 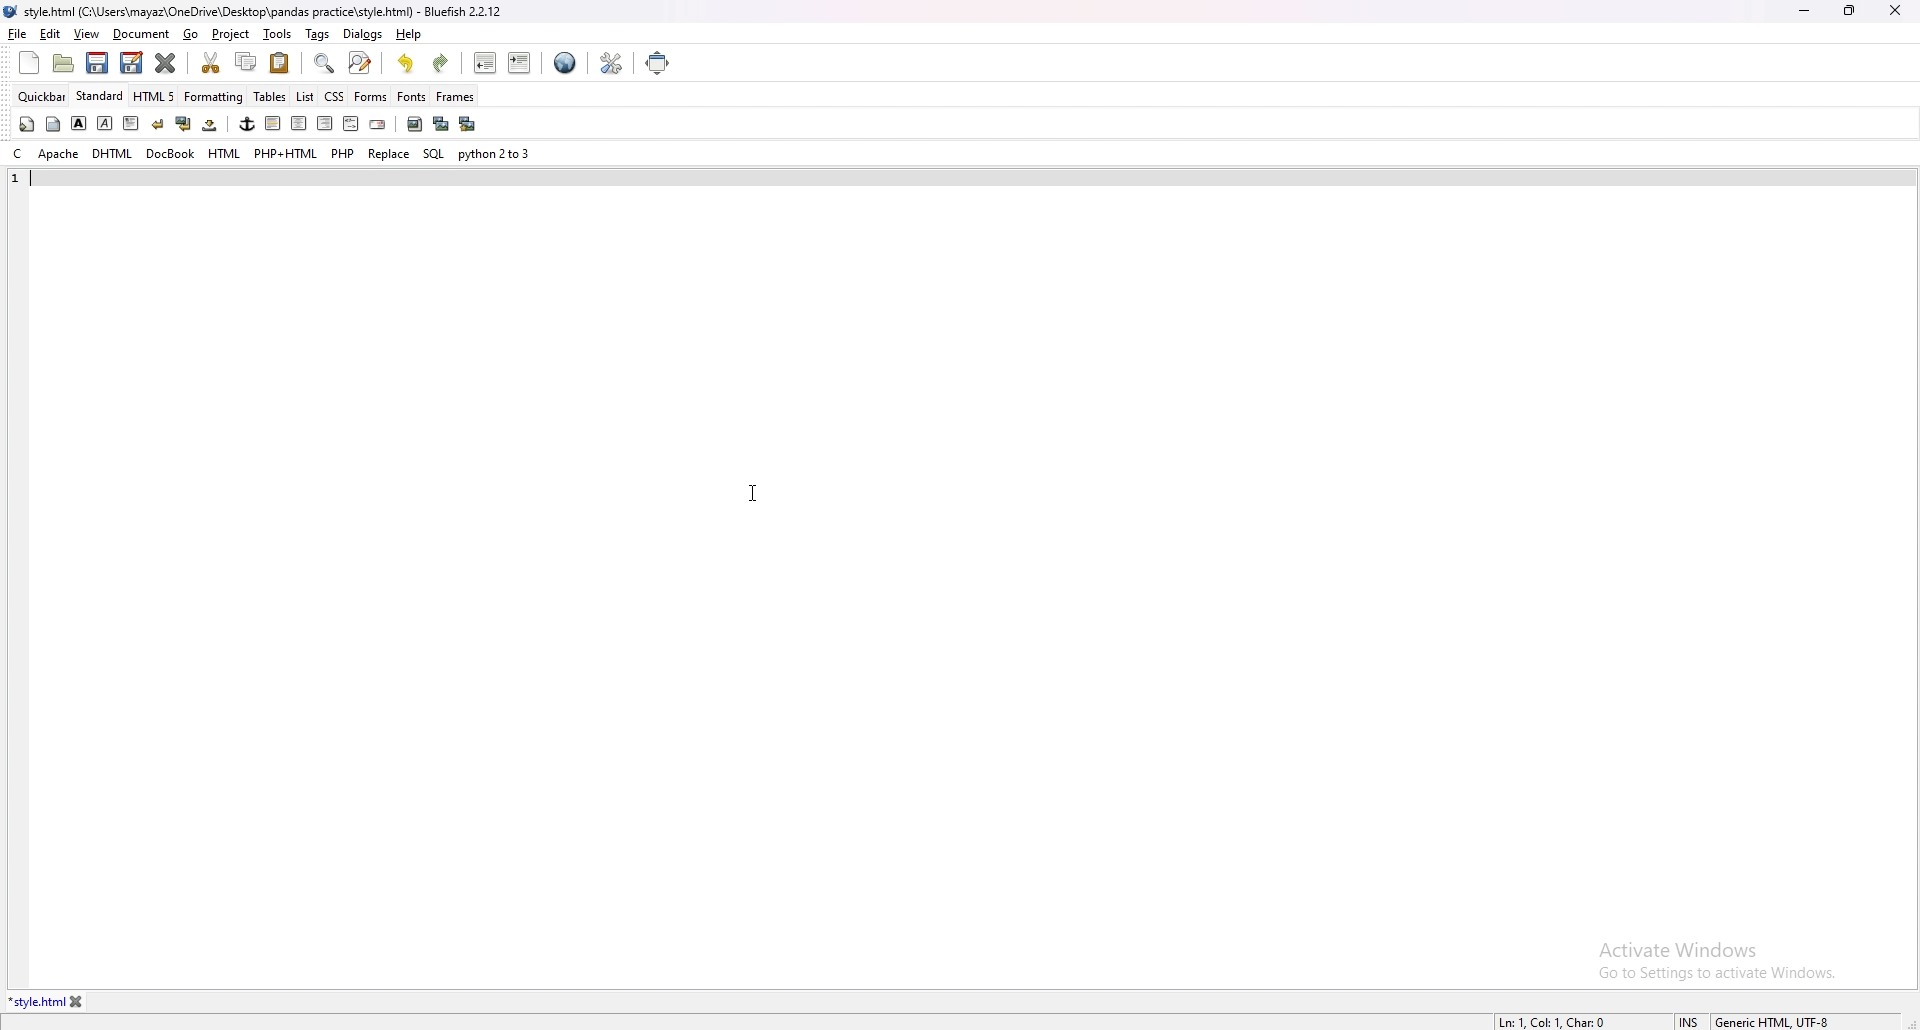 I want to click on non breaking space, so click(x=211, y=124).